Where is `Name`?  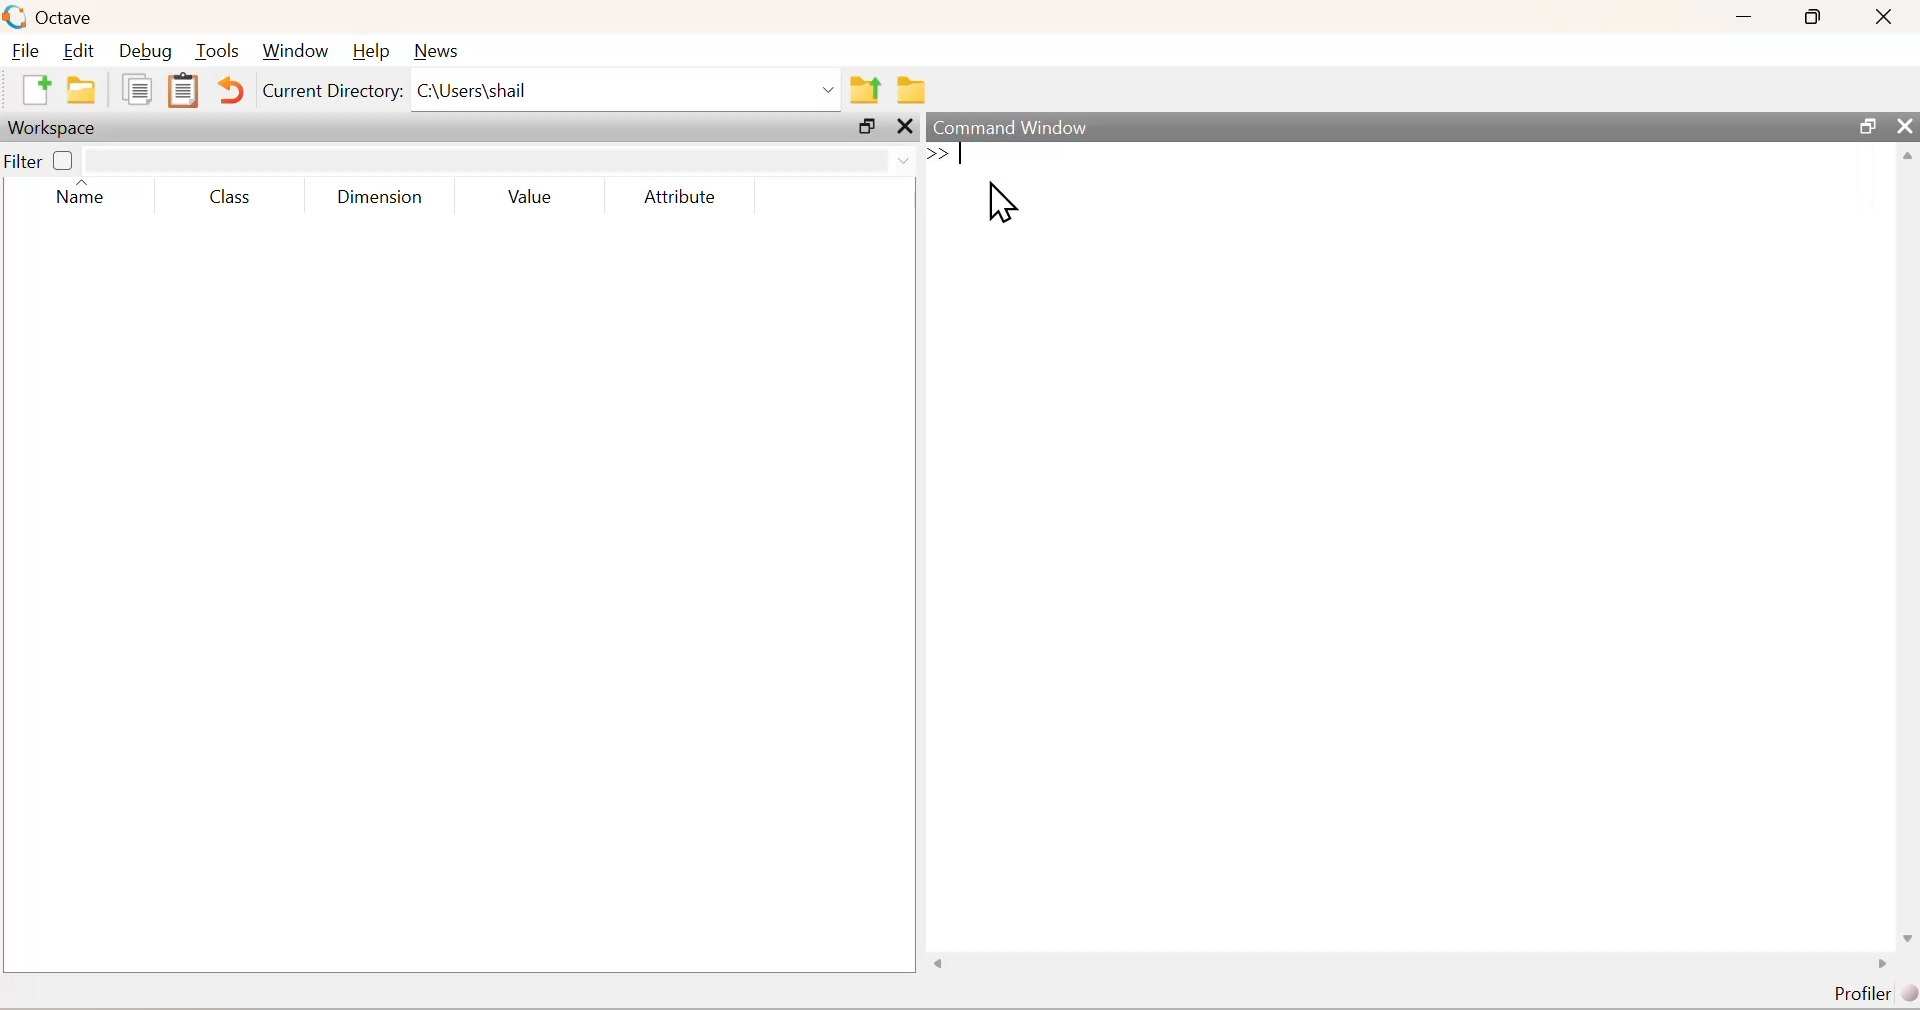 Name is located at coordinates (82, 194).